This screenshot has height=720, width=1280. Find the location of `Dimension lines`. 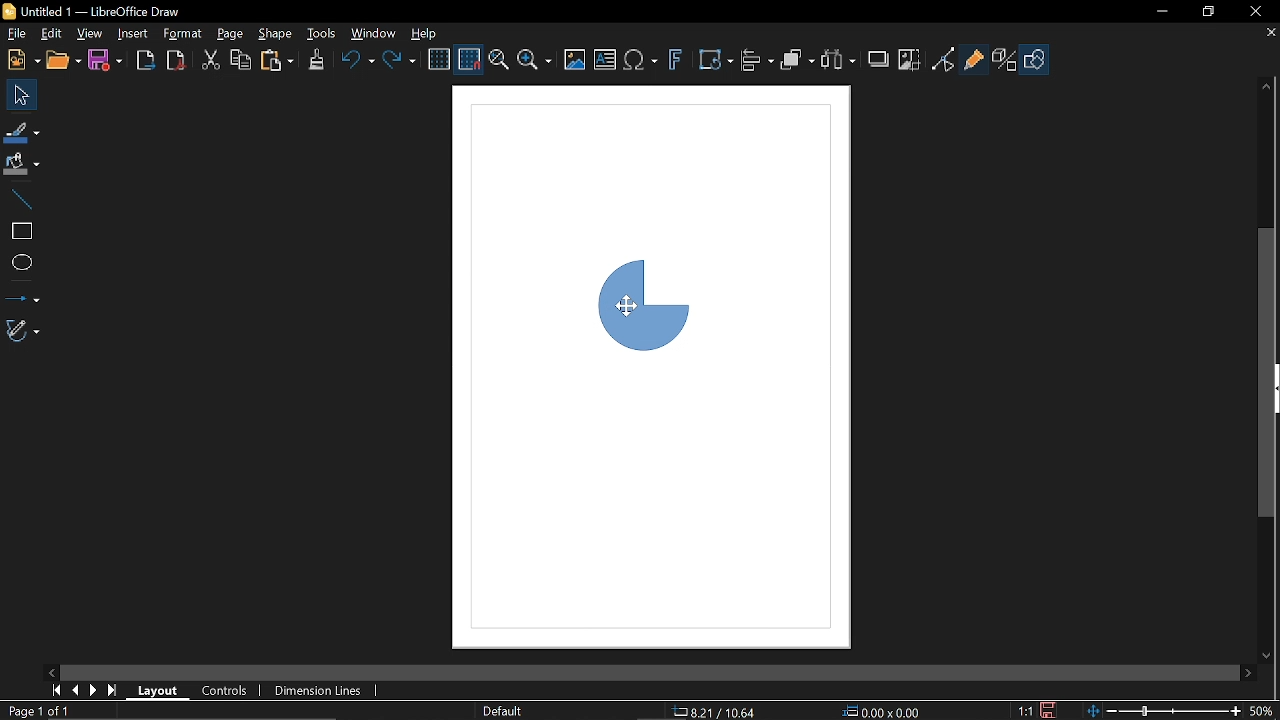

Dimension lines is located at coordinates (318, 691).